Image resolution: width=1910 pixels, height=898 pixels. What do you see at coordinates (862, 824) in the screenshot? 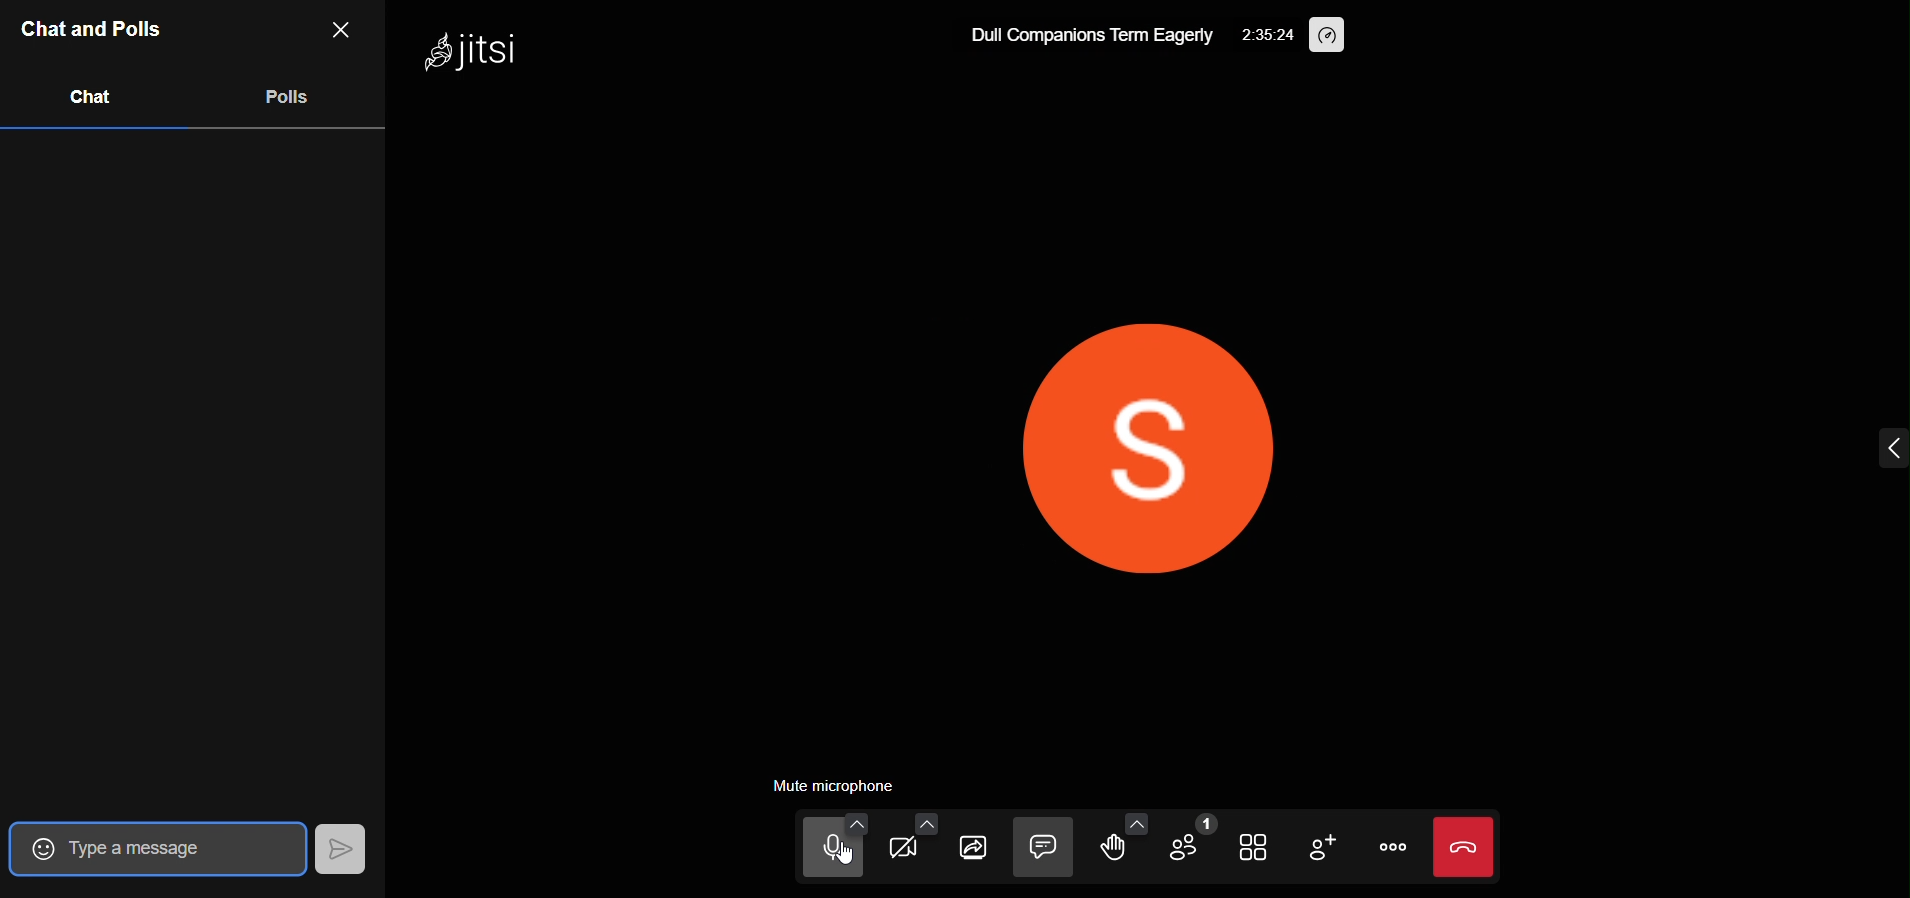
I see `audio setting` at bounding box center [862, 824].